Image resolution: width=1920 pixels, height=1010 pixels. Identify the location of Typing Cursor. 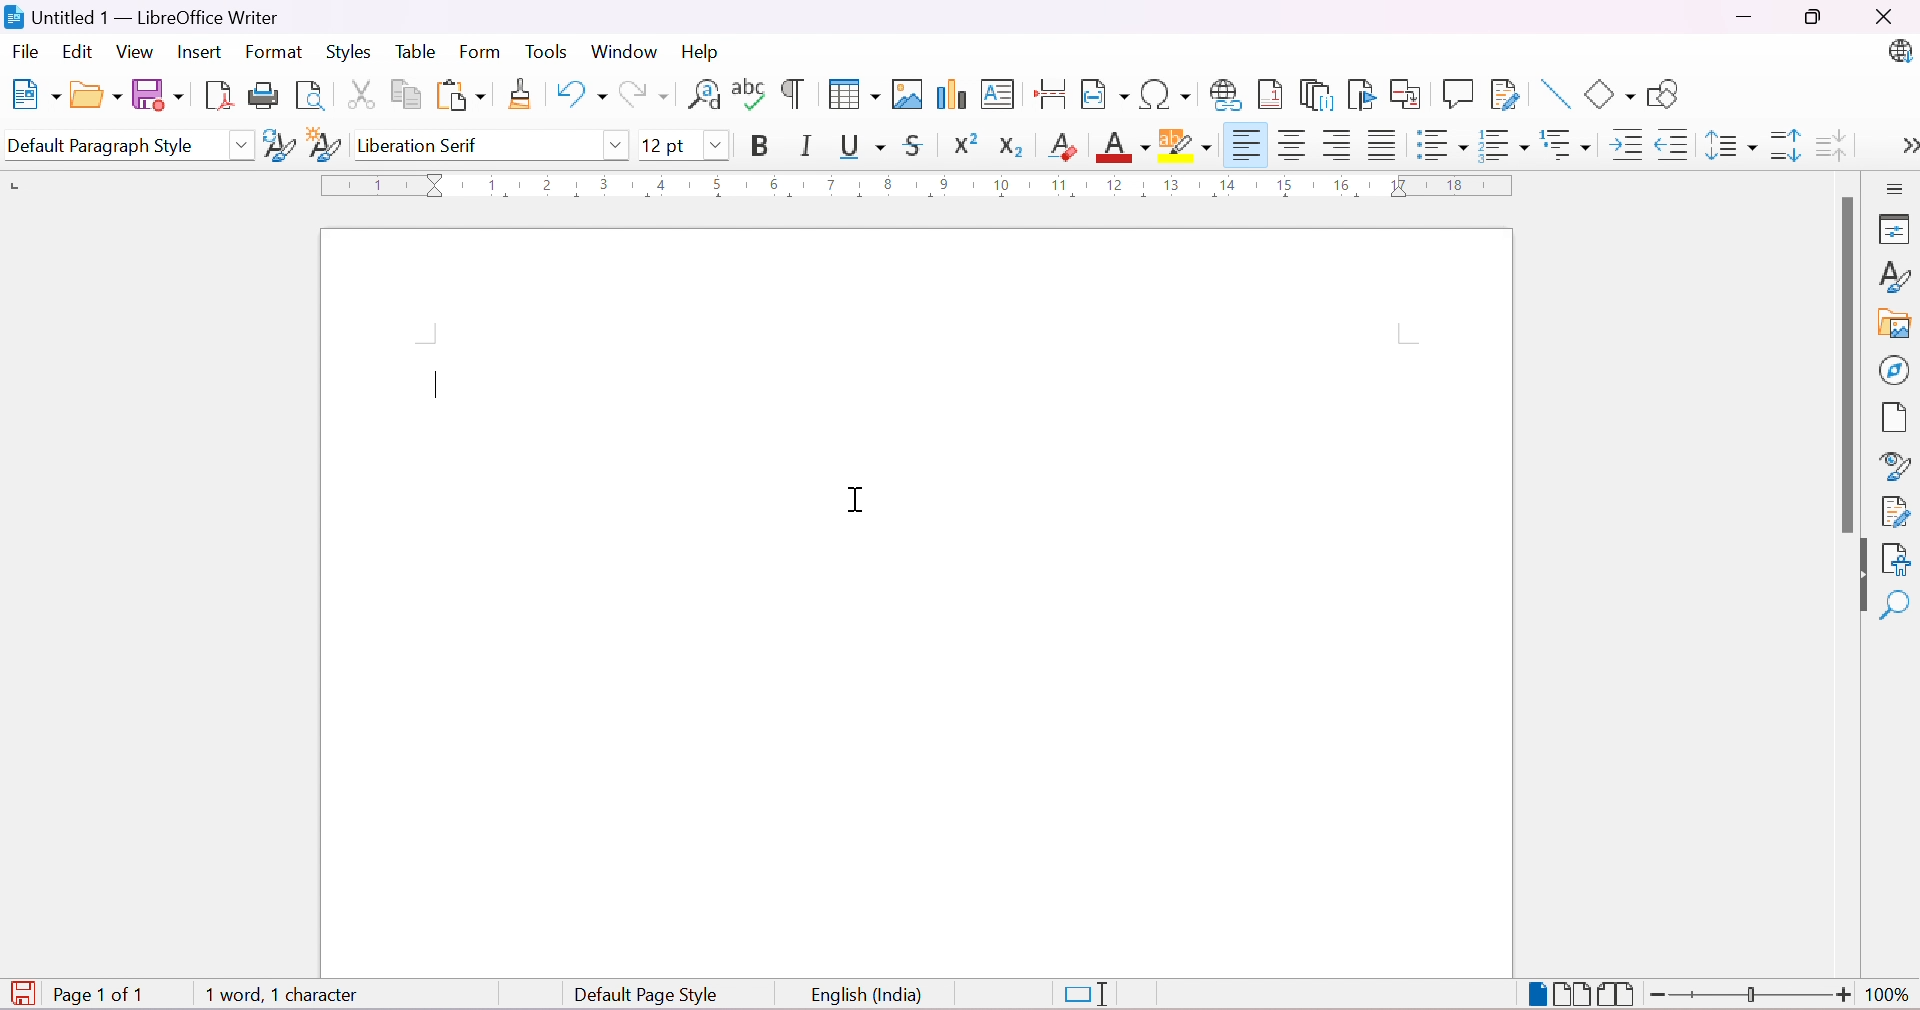
(437, 385).